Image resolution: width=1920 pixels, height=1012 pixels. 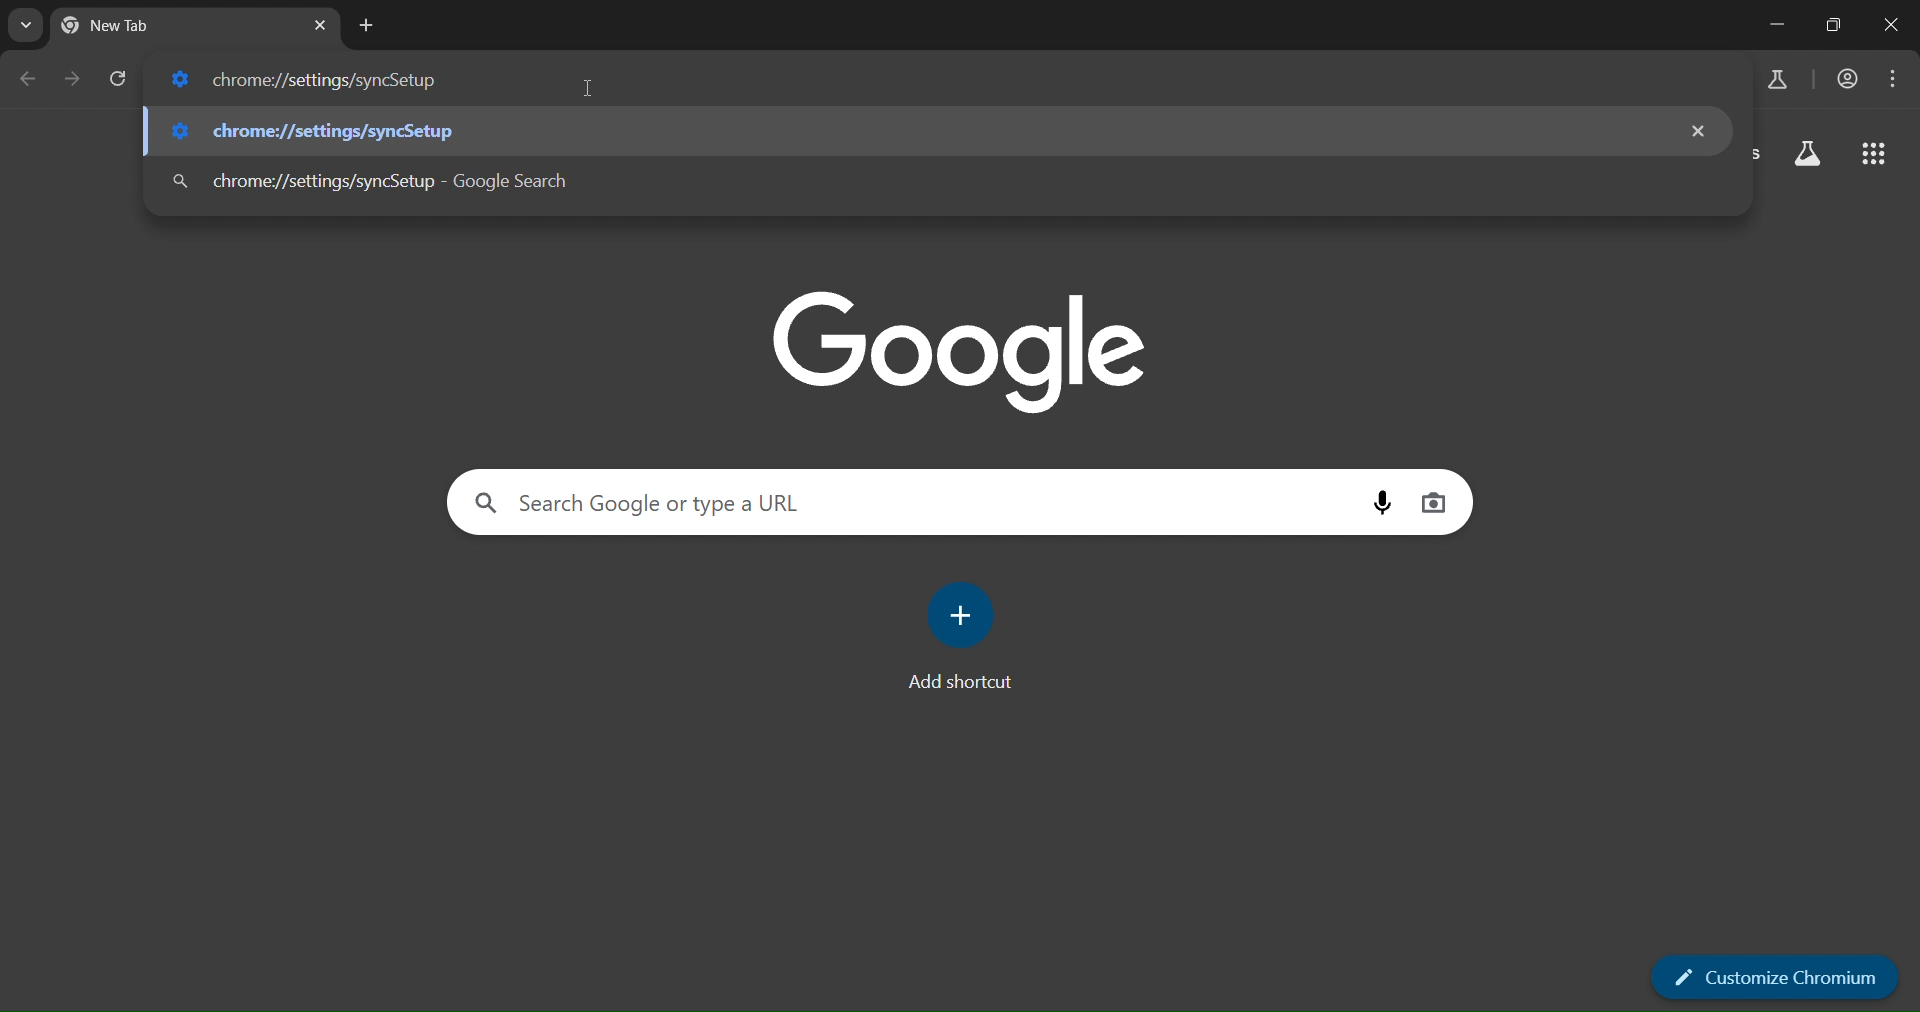 I want to click on google apps, so click(x=1876, y=153).